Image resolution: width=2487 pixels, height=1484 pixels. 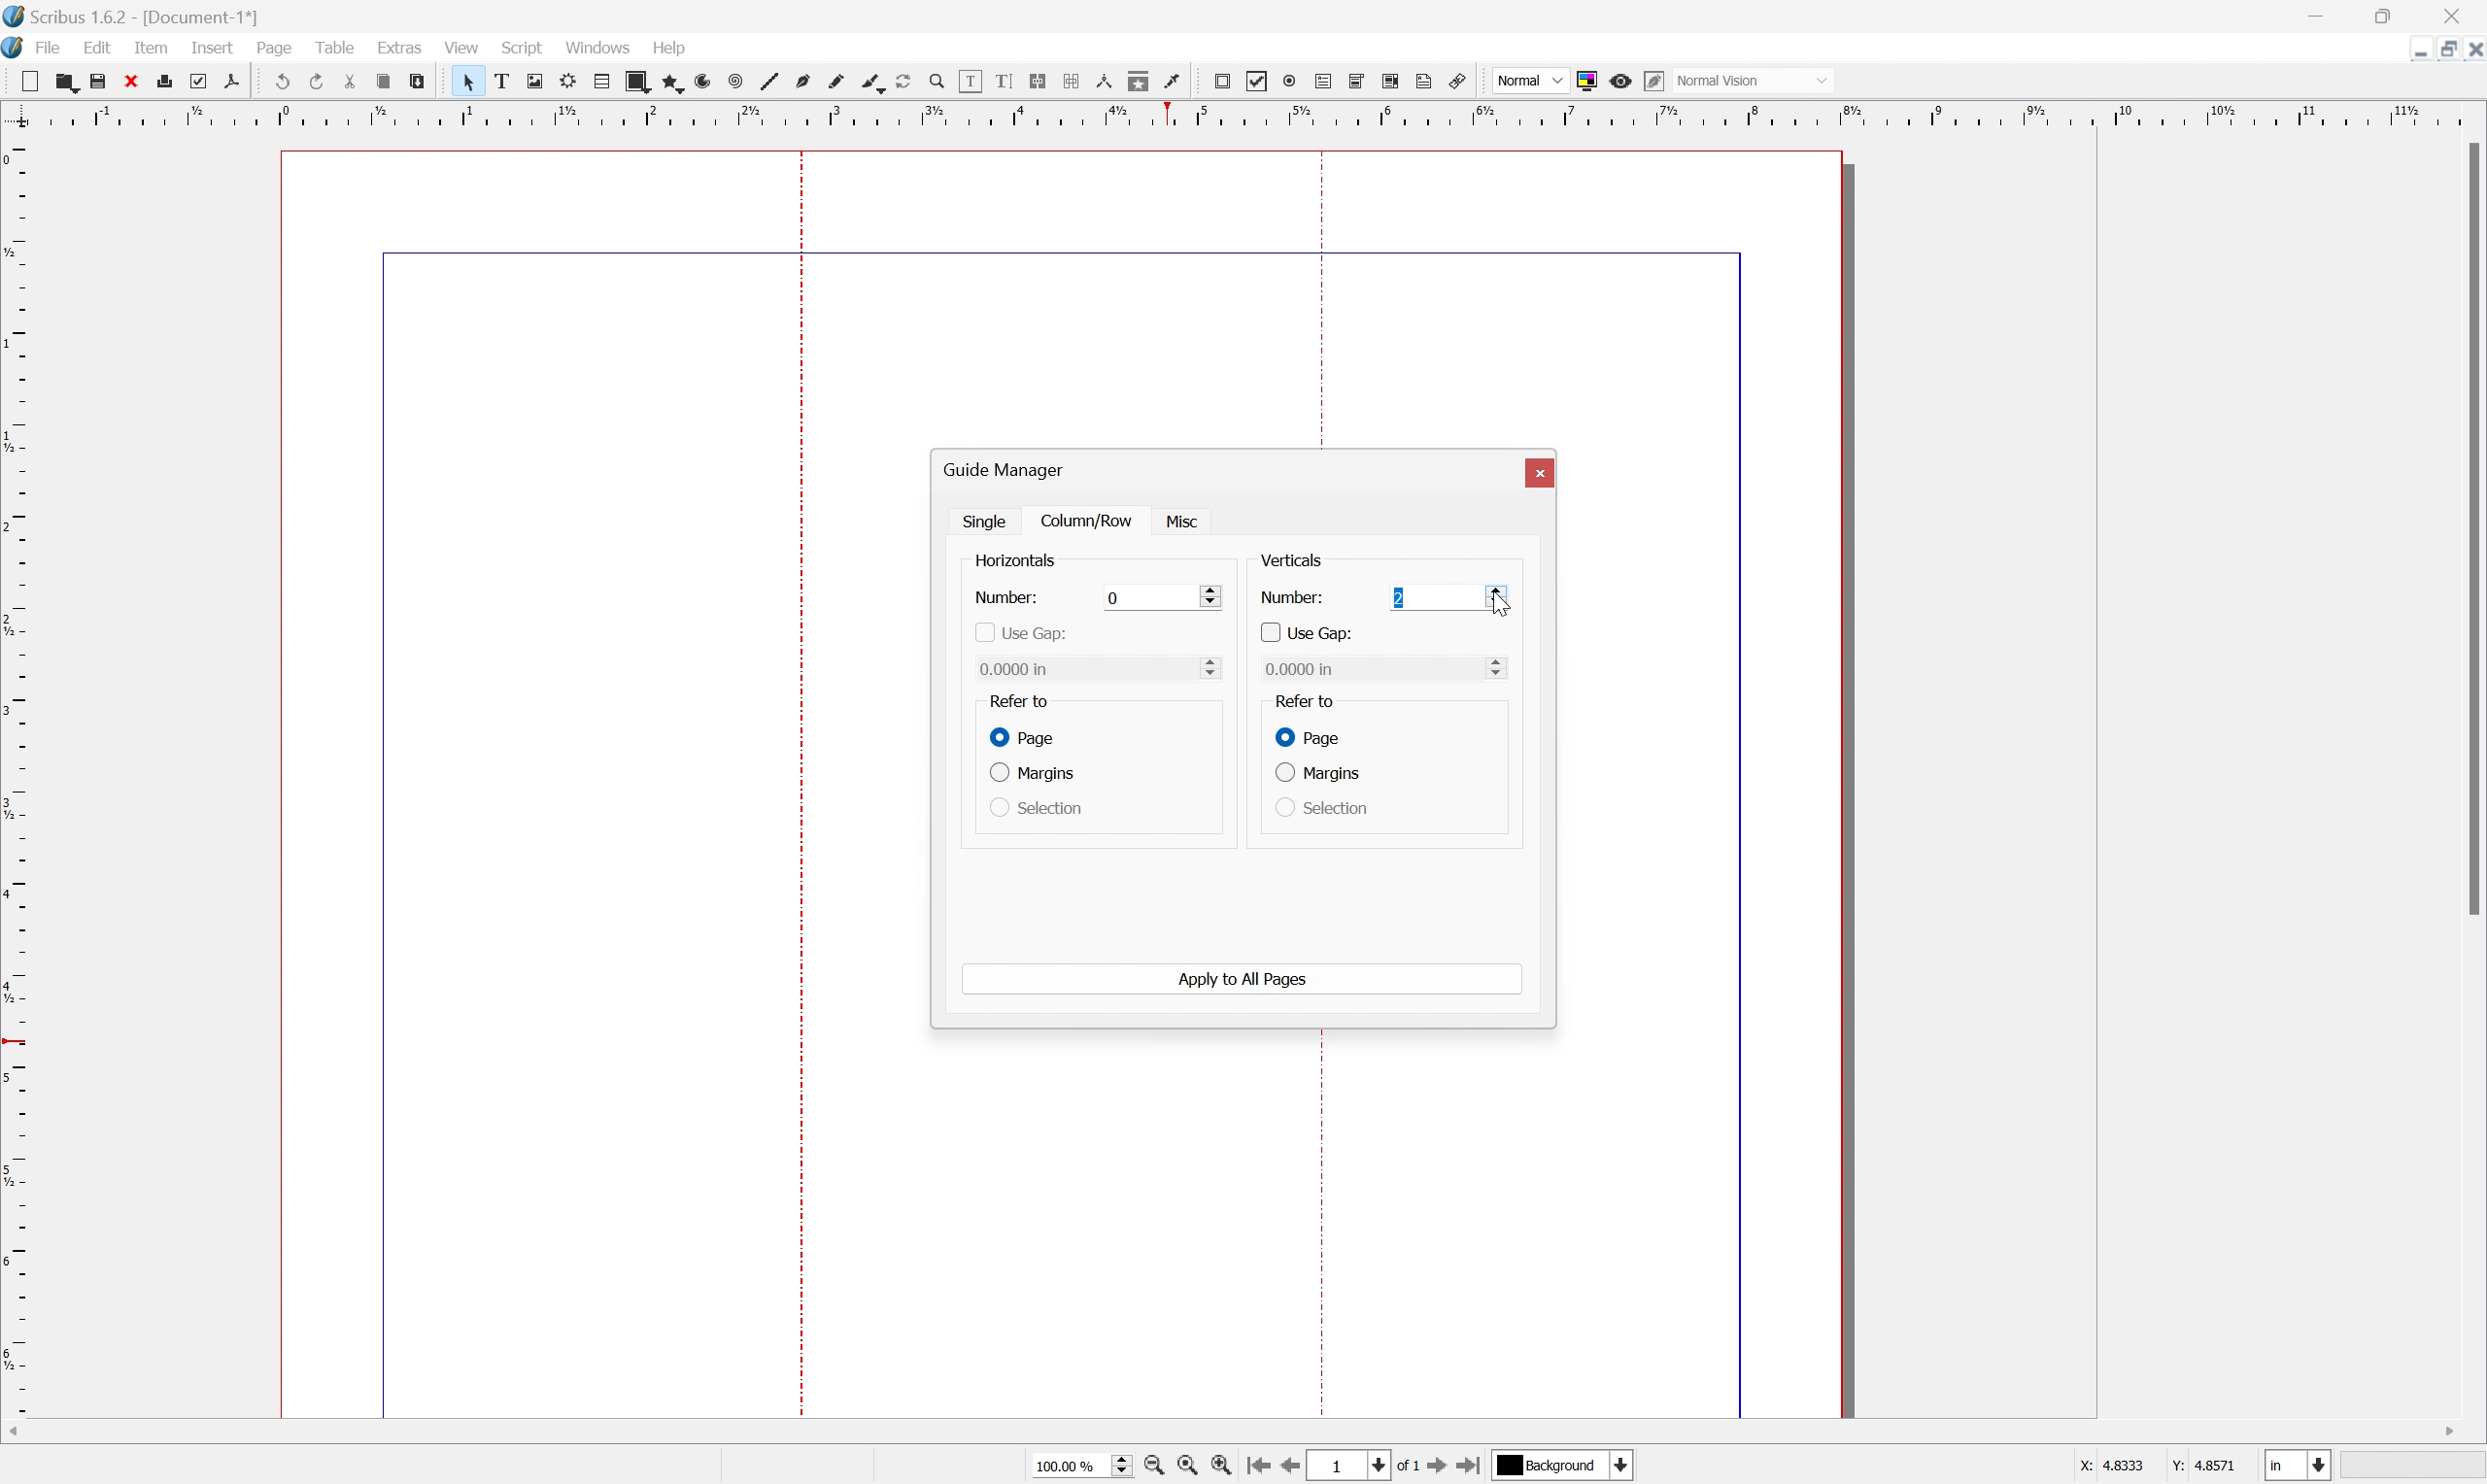 I want to click on scroll bar, so click(x=2471, y=529).